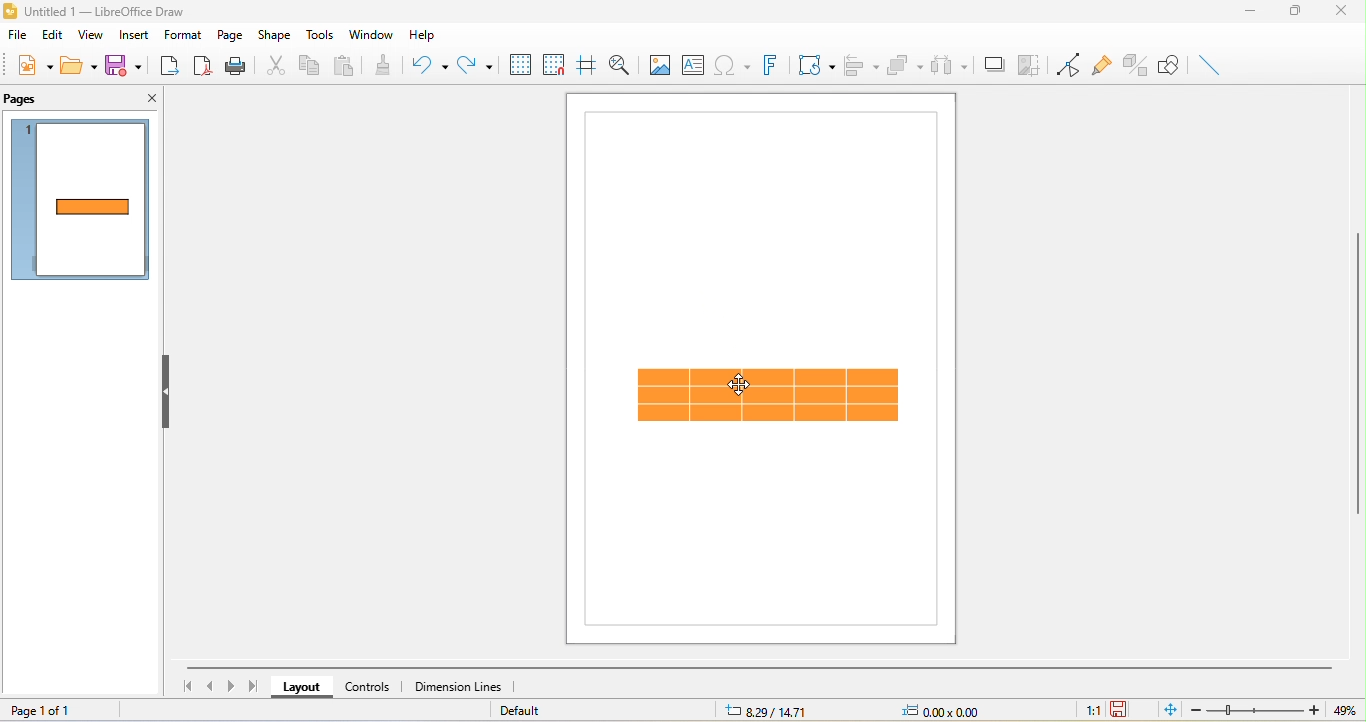 The width and height of the screenshot is (1366, 722). Describe the element at coordinates (317, 35) in the screenshot. I see `tools` at that location.